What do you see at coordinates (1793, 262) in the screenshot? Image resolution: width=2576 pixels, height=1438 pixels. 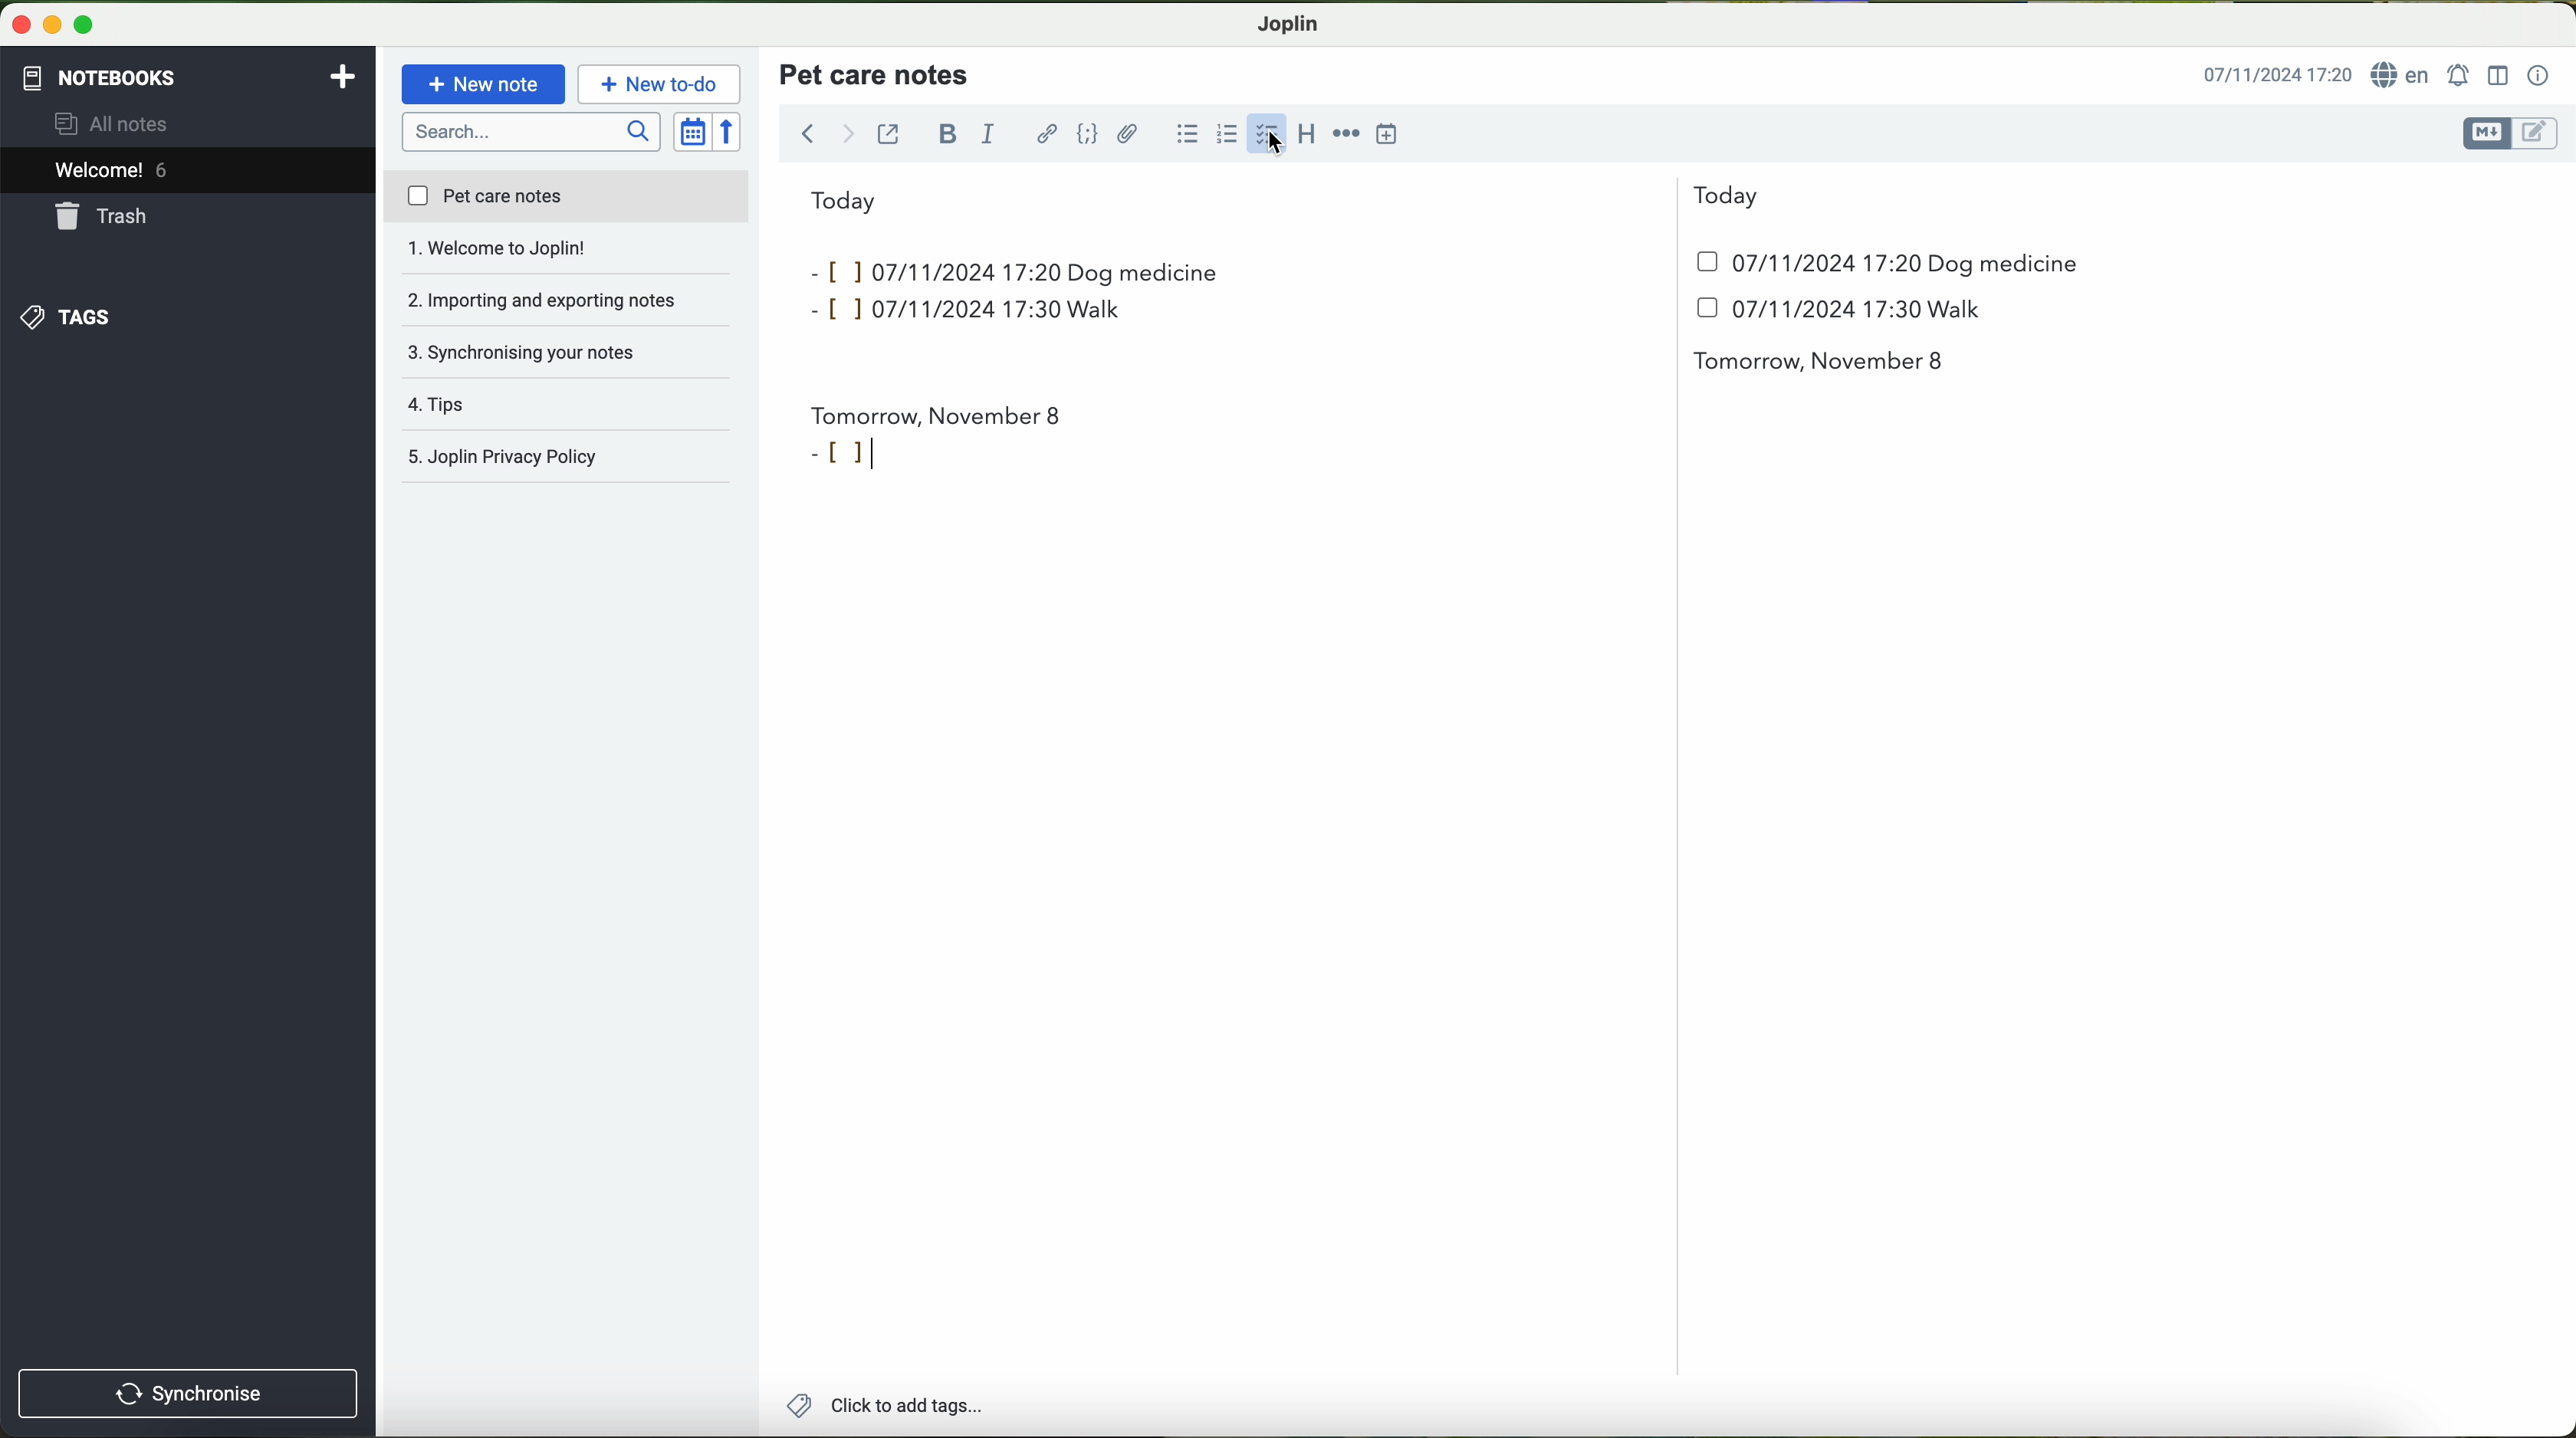 I see `date and hour` at bounding box center [1793, 262].